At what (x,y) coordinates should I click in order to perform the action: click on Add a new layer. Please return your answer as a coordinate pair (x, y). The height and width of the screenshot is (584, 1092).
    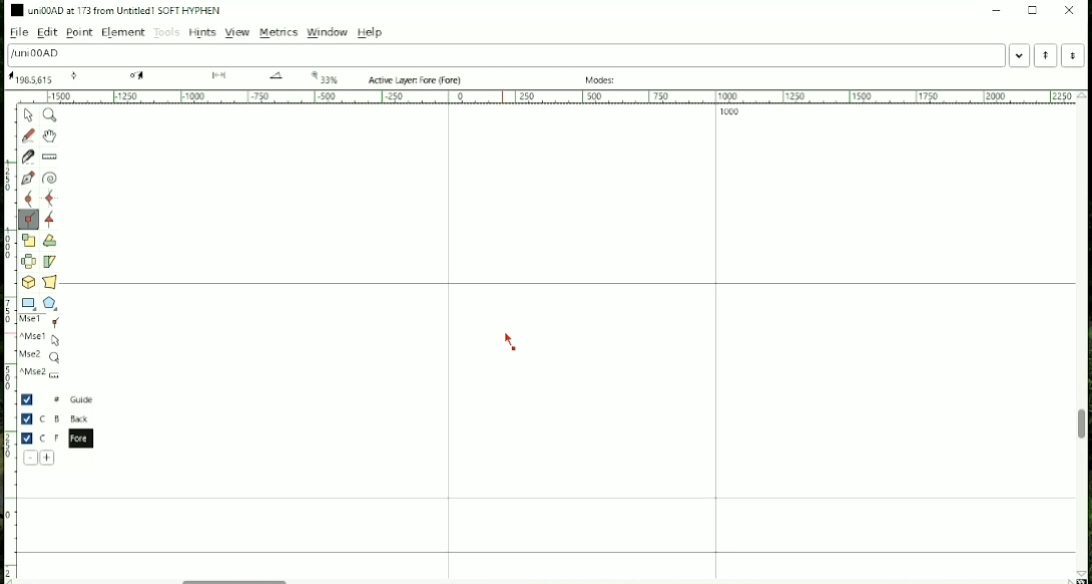
    Looking at the image, I should click on (48, 458).